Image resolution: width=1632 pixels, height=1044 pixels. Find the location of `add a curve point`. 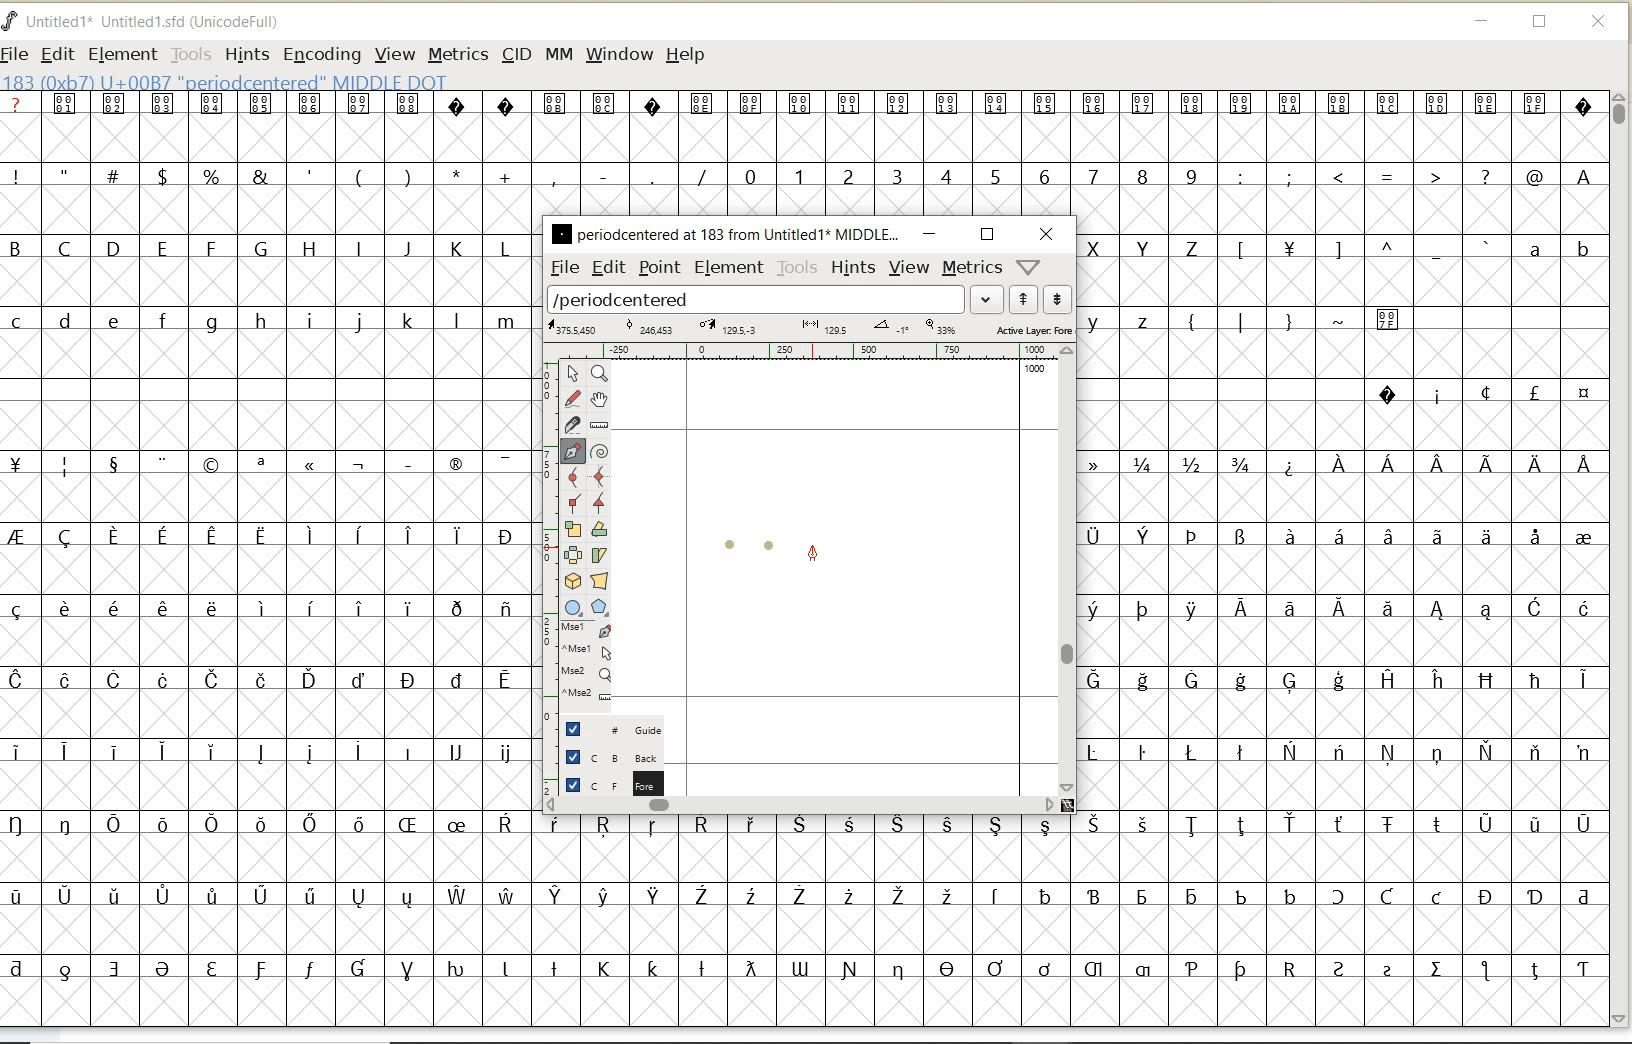

add a curve point is located at coordinates (574, 475).